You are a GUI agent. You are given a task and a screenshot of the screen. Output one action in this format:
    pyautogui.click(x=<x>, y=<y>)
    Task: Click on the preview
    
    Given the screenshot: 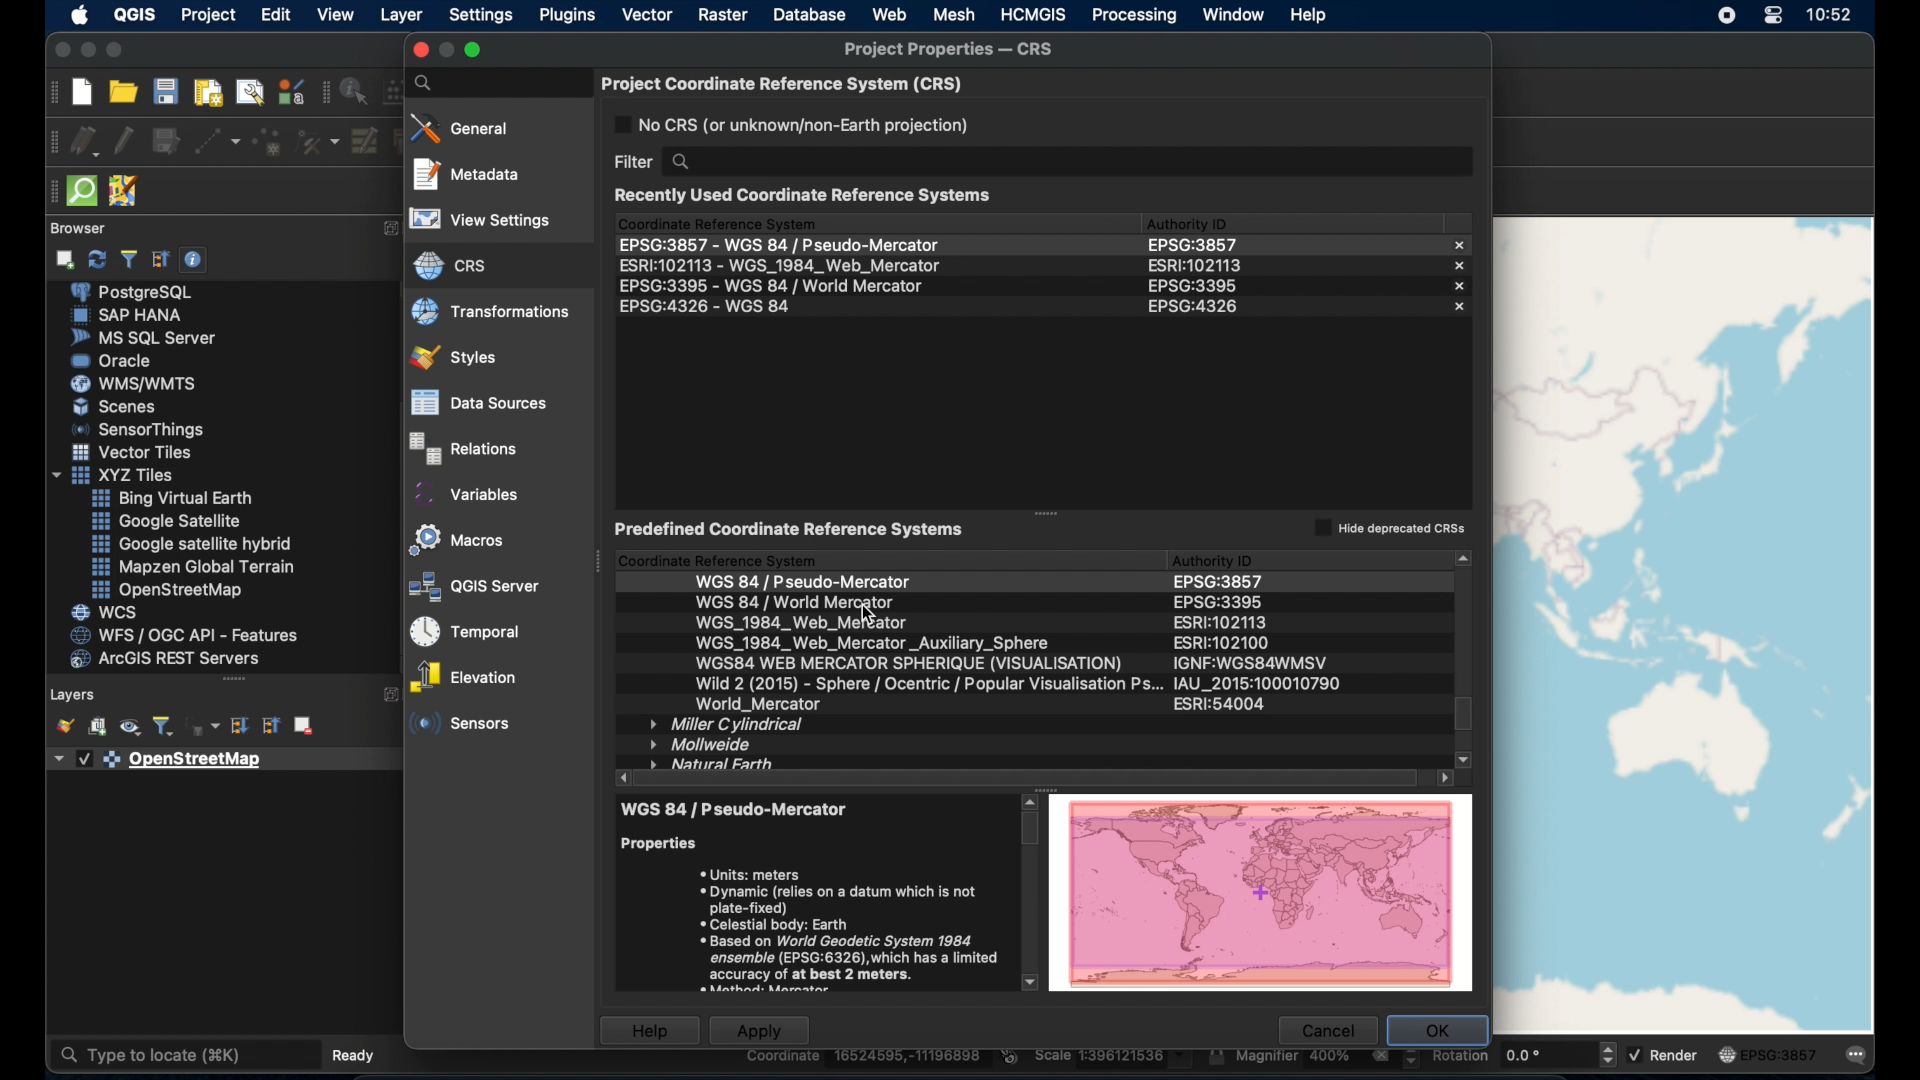 What is the action you would take?
    pyautogui.click(x=1264, y=894)
    